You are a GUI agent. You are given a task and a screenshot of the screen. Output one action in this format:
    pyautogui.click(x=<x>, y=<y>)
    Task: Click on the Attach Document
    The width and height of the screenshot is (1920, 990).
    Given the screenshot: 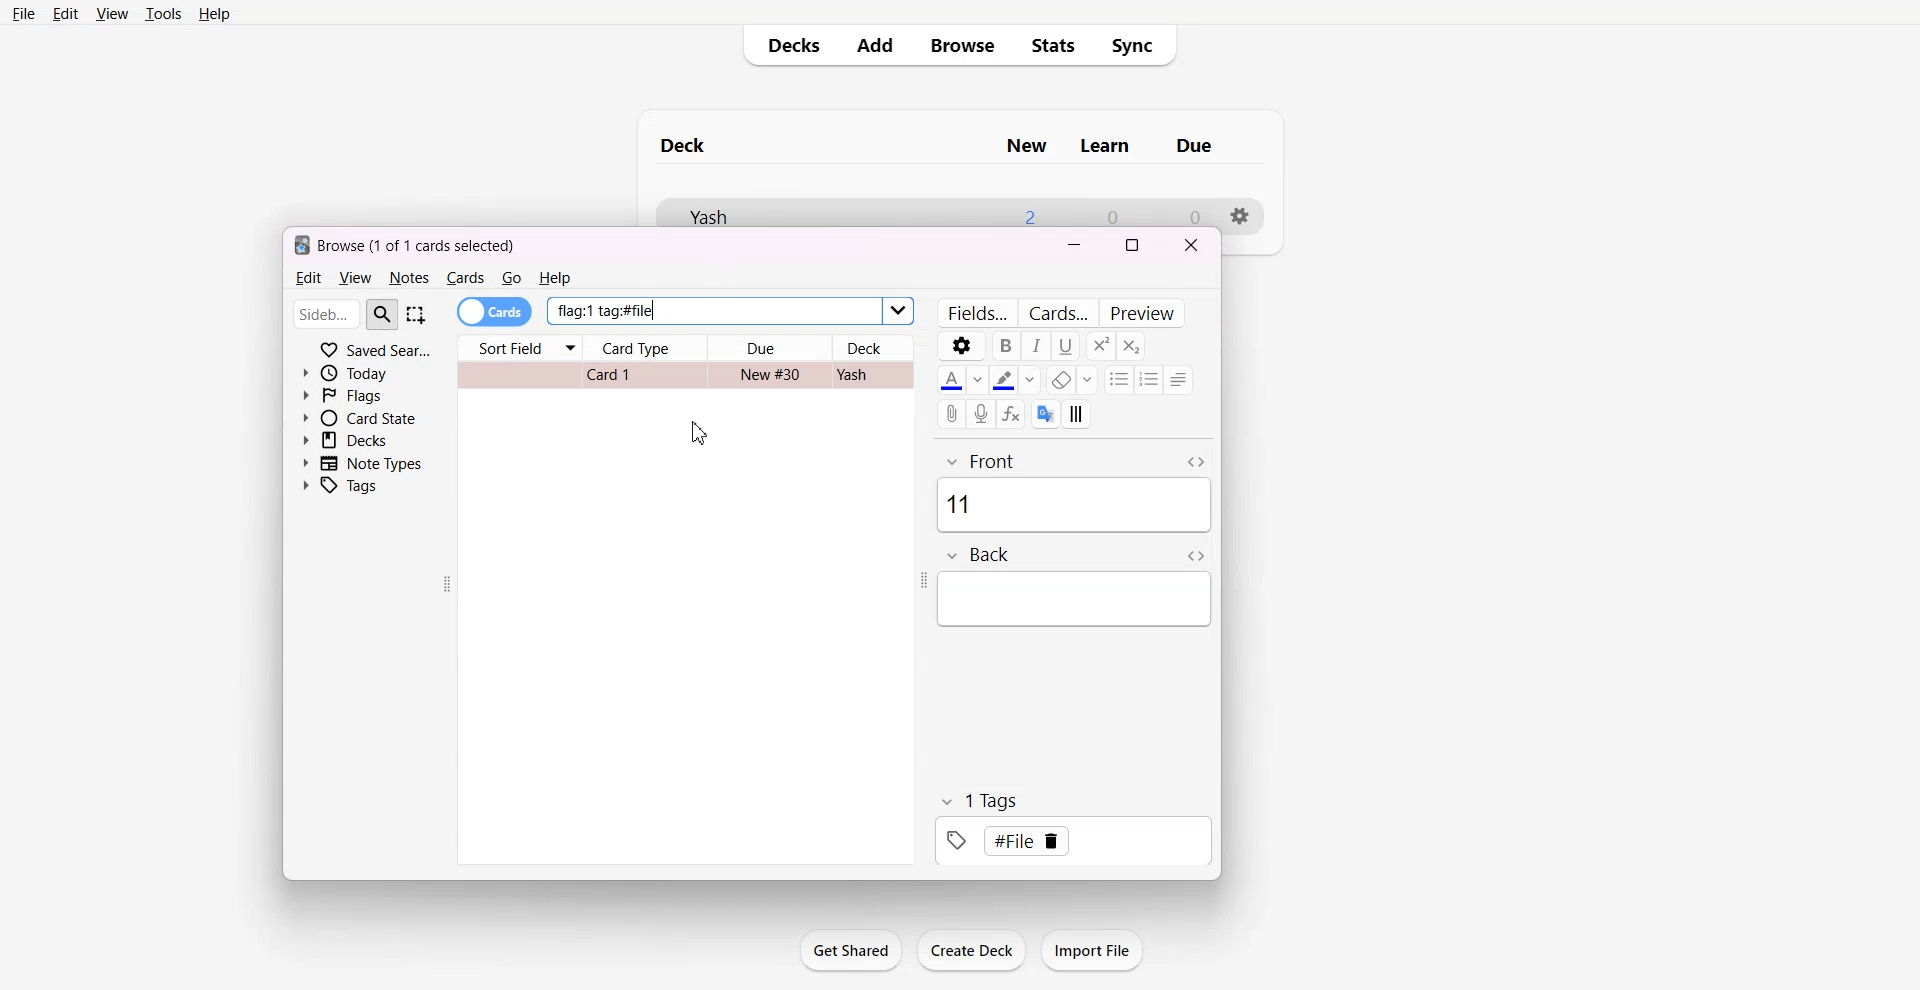 What is the action you would take?
    pyautogui.click(x=953, y=413)
    